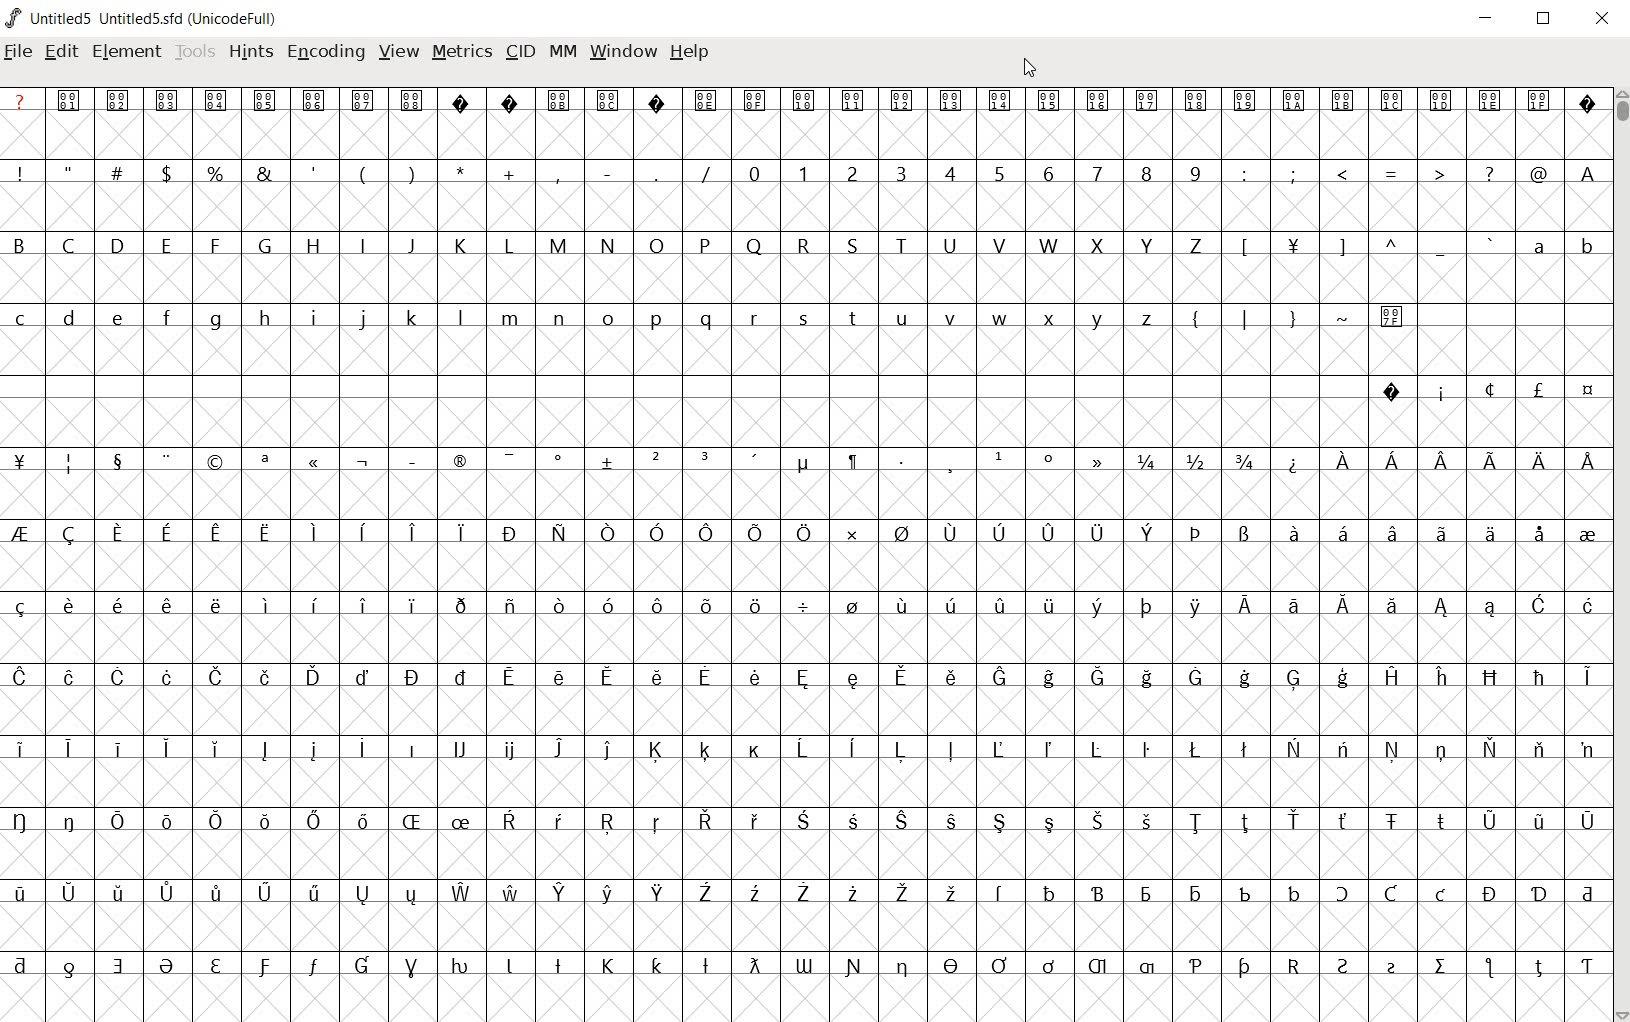 This screenshot has width=1630, height=1022. What do you see at coordinates (1442, 895) in the screenshot?
I see `Symbol` at bounding box center [1442, 895].